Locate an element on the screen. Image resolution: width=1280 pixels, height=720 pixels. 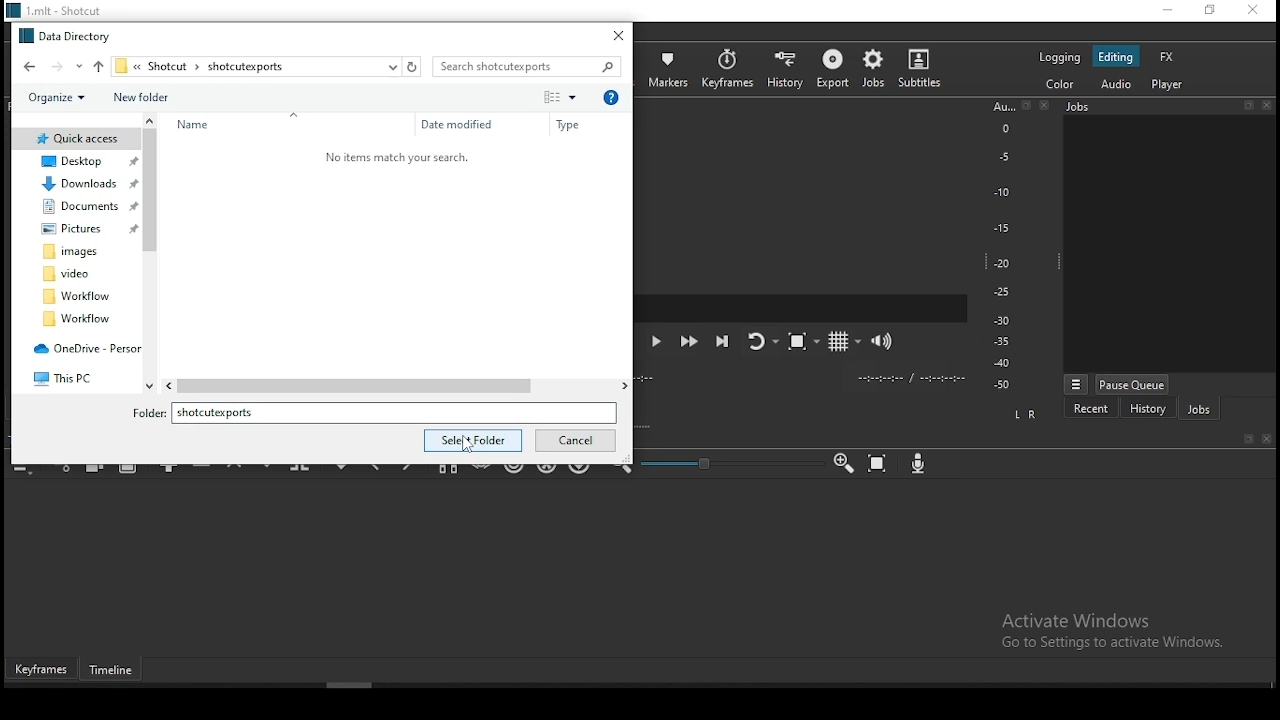
show volume control is located at coordinates (885, 338).